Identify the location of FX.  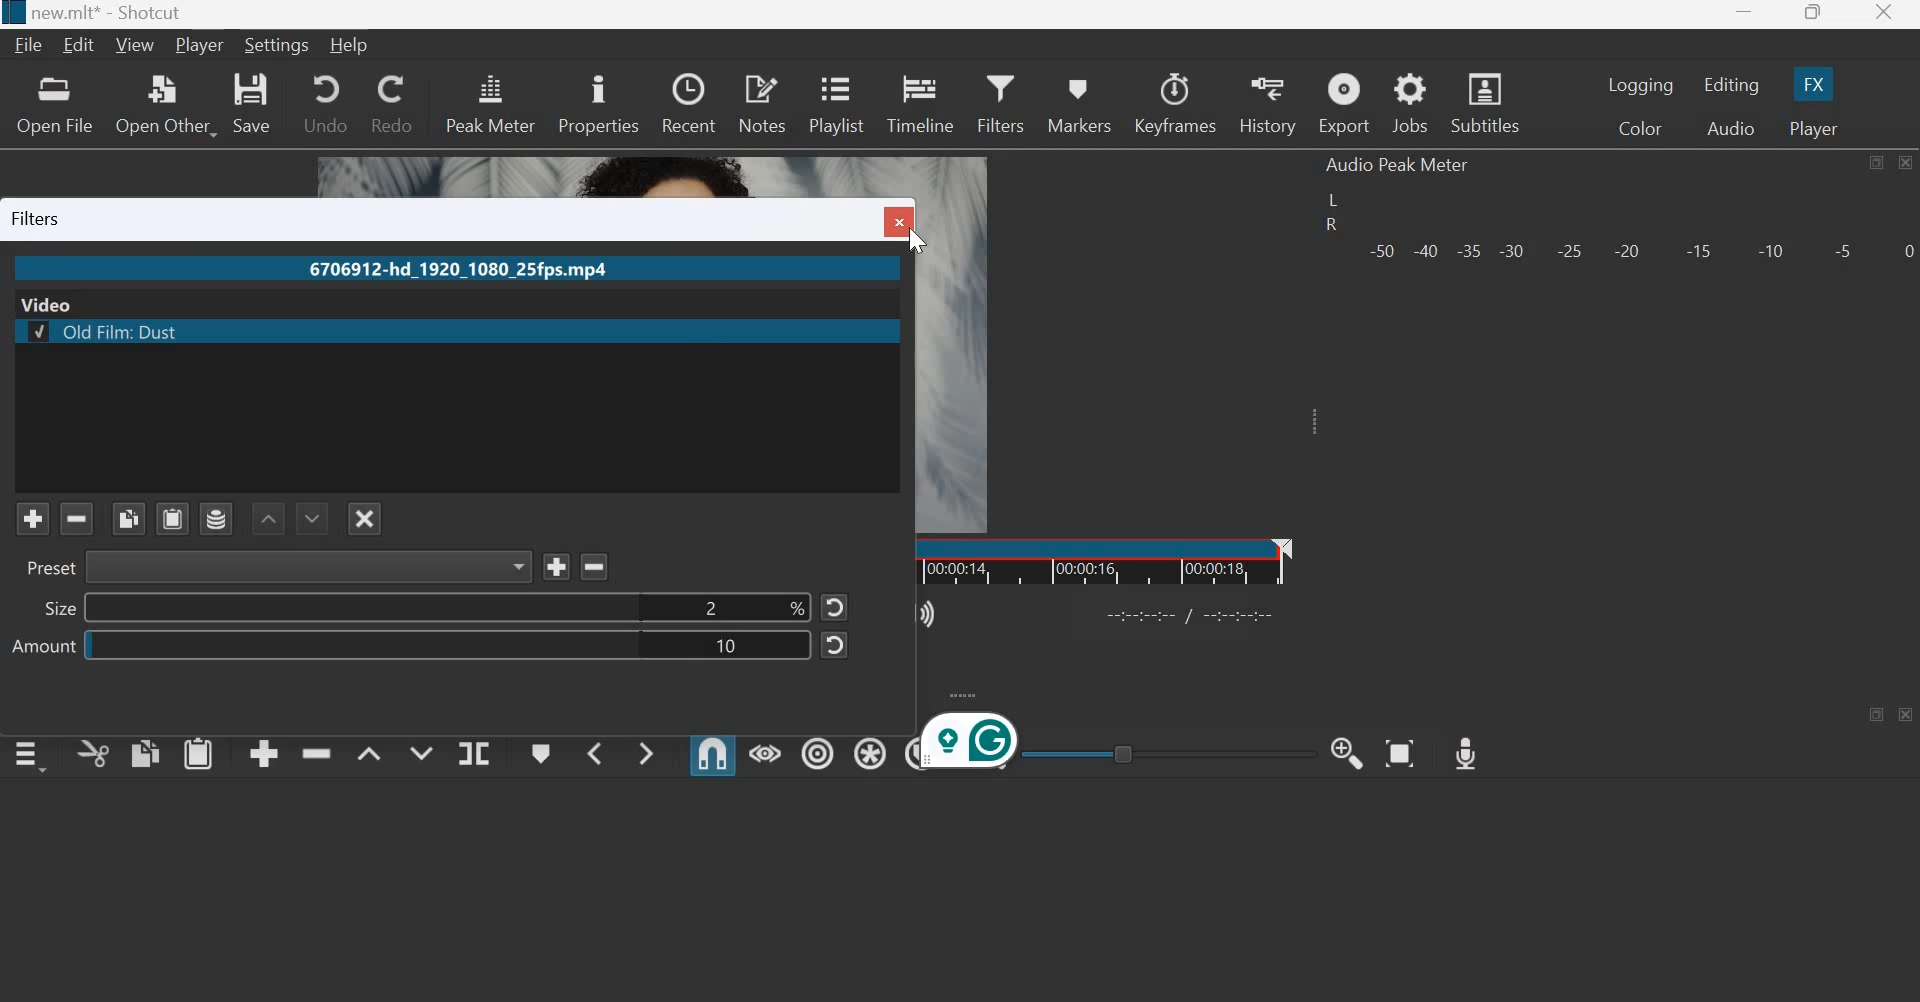
(1811, 84).